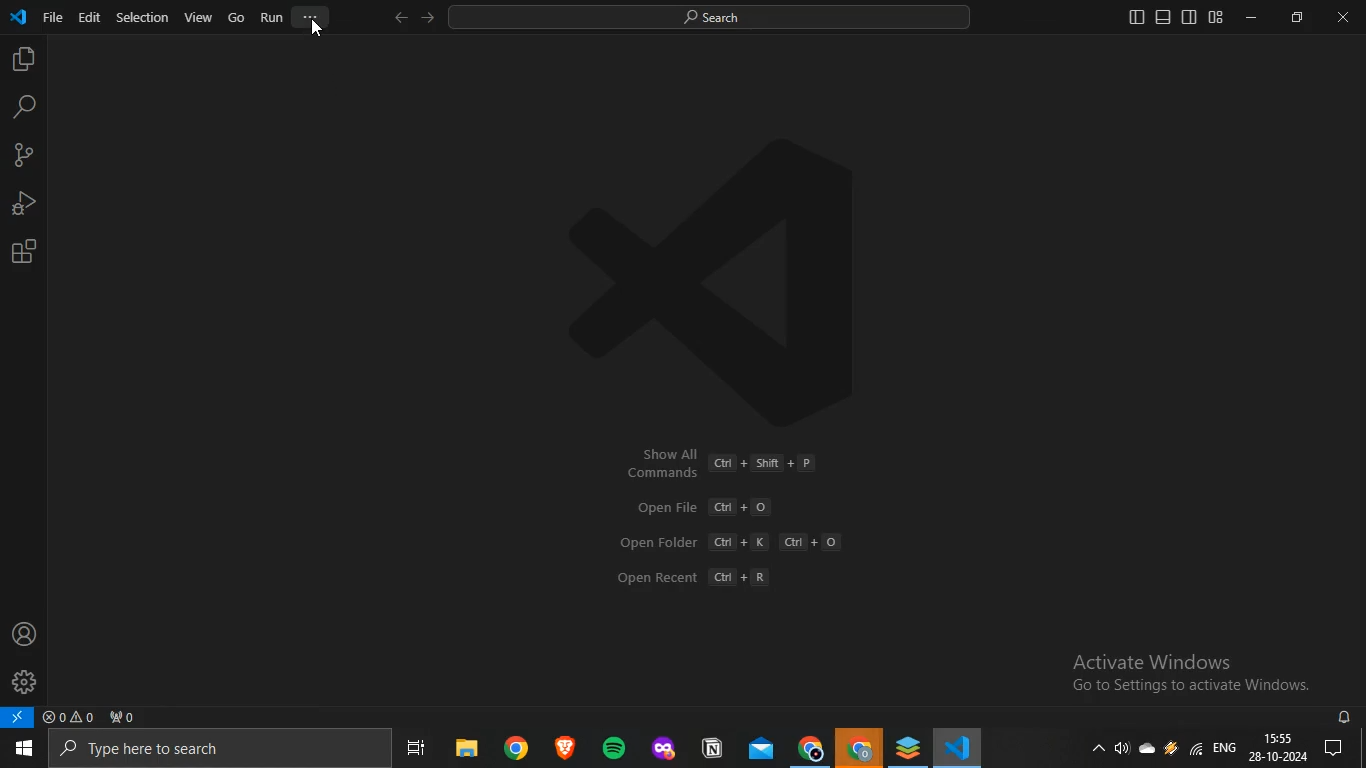  What do you see at coordinates (697, 577) in the screenshot?
I see `Open Recent Ctrl + R` at bounding box center [697, 577].